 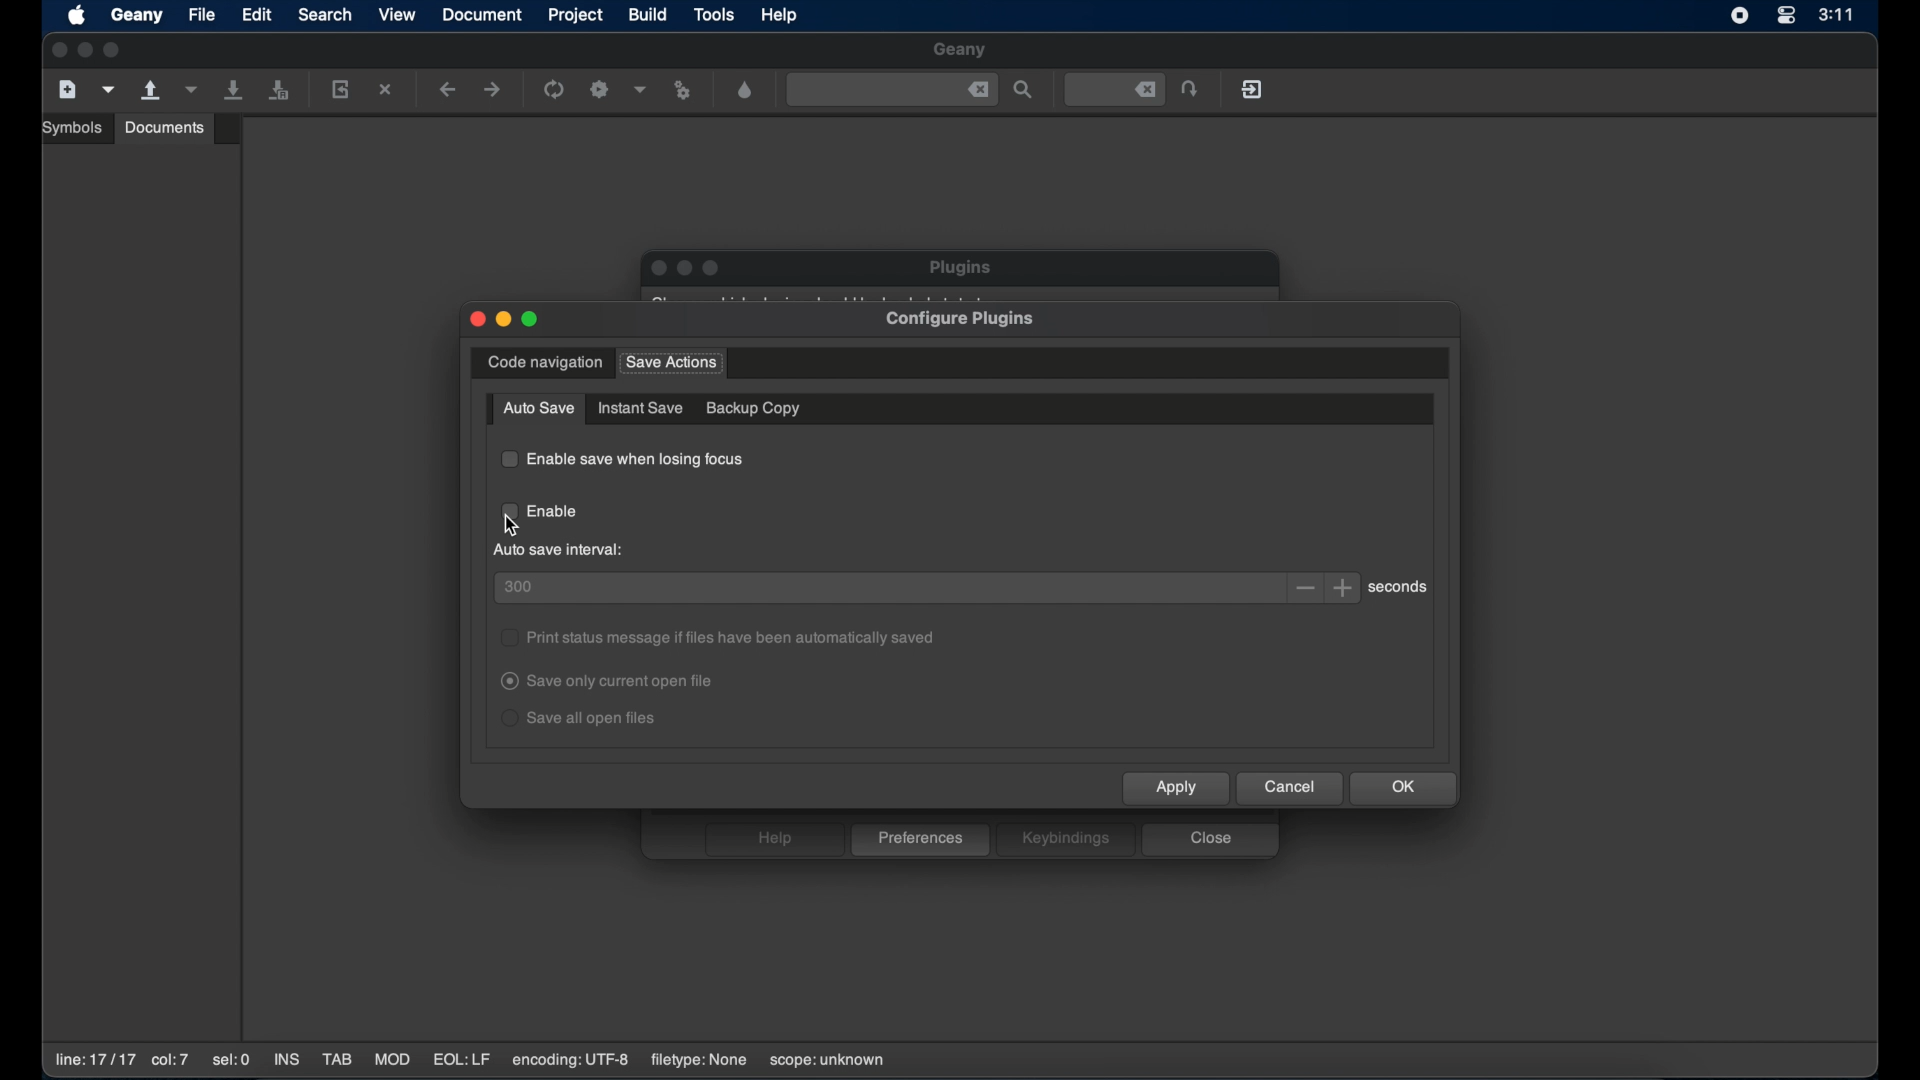 I want to click on view, so click(x=398, y=14).